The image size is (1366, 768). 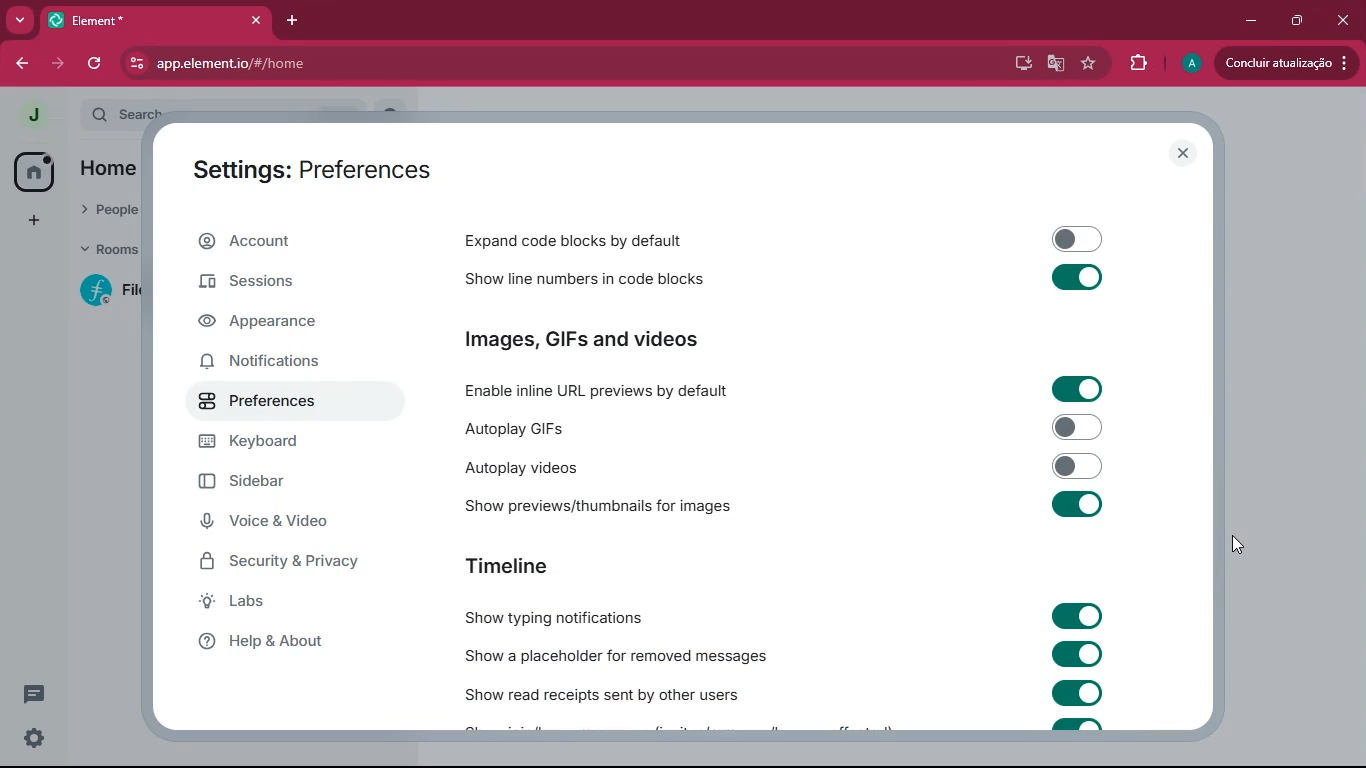 I want to click on toggle on/off, so click(x=1077, y=654).